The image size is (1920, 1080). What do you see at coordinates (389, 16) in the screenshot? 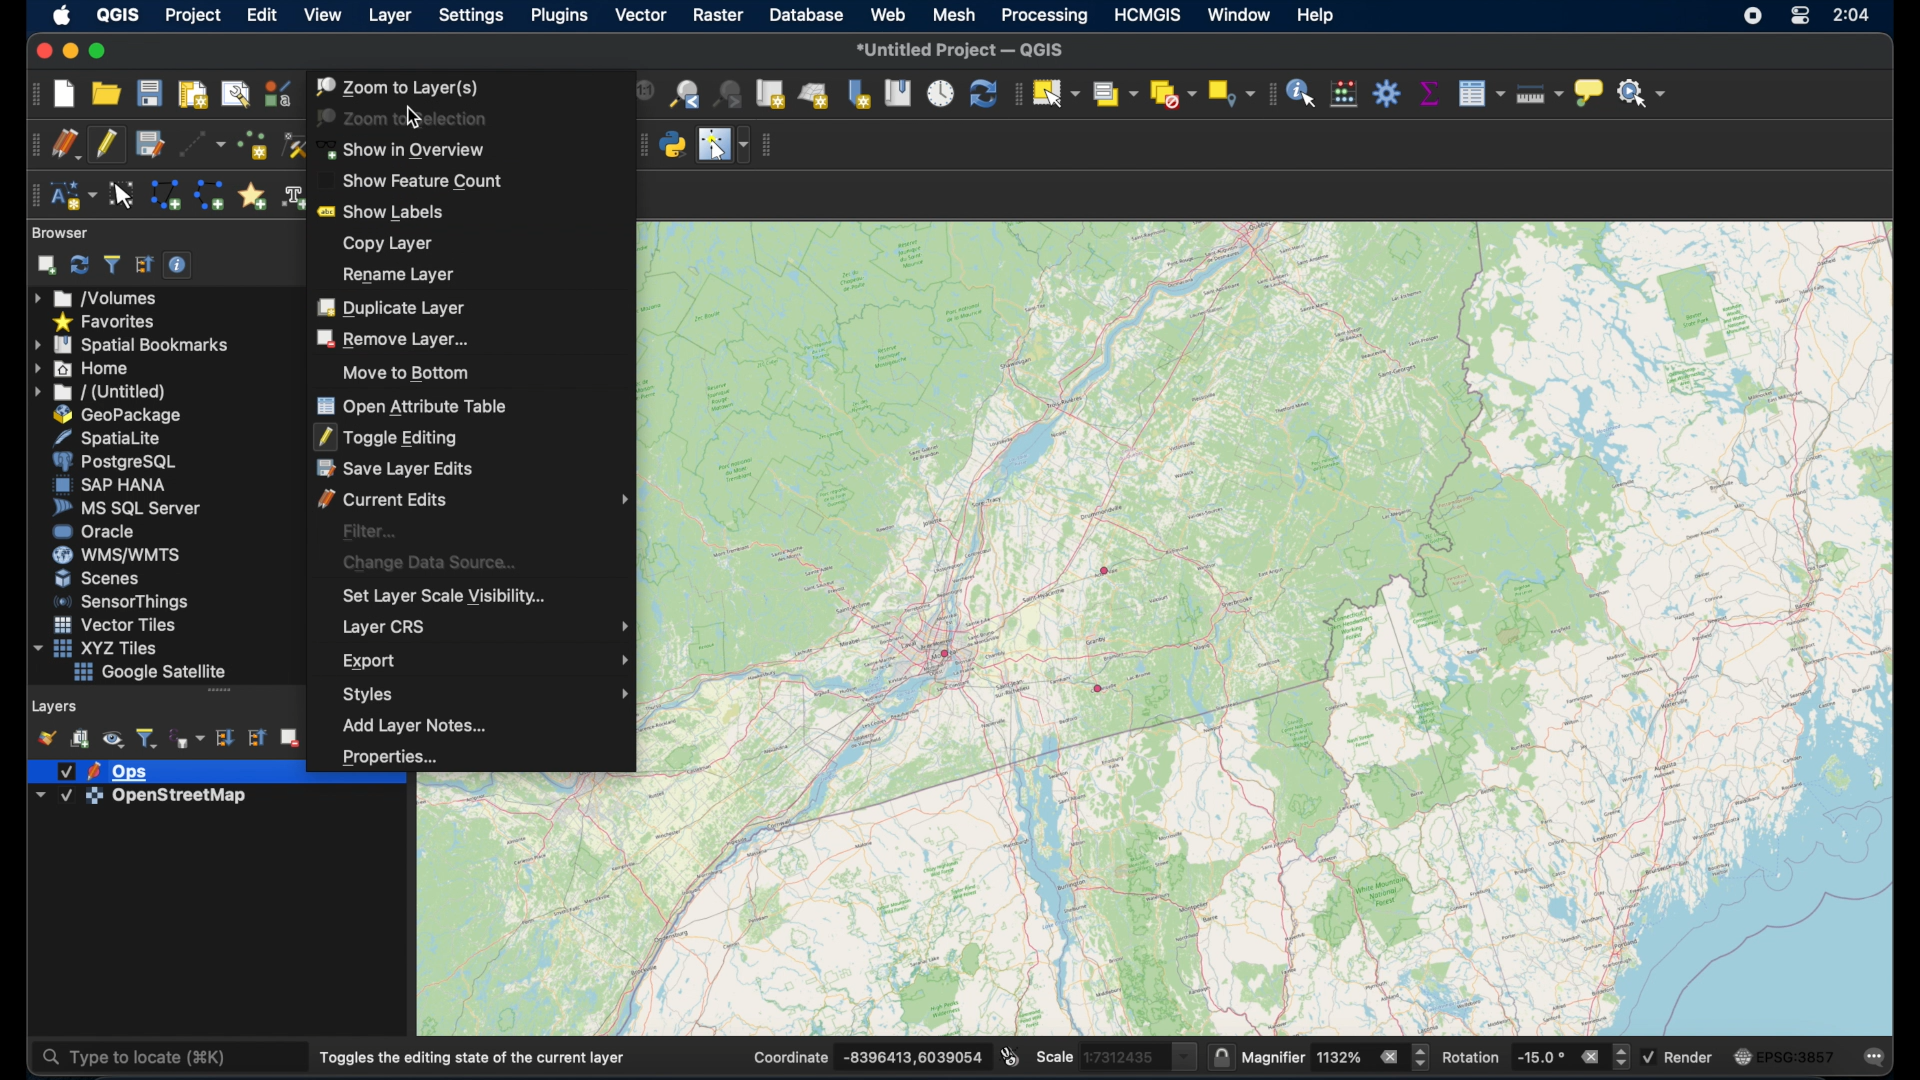
I see `layer` at bounding box center [389, 16].